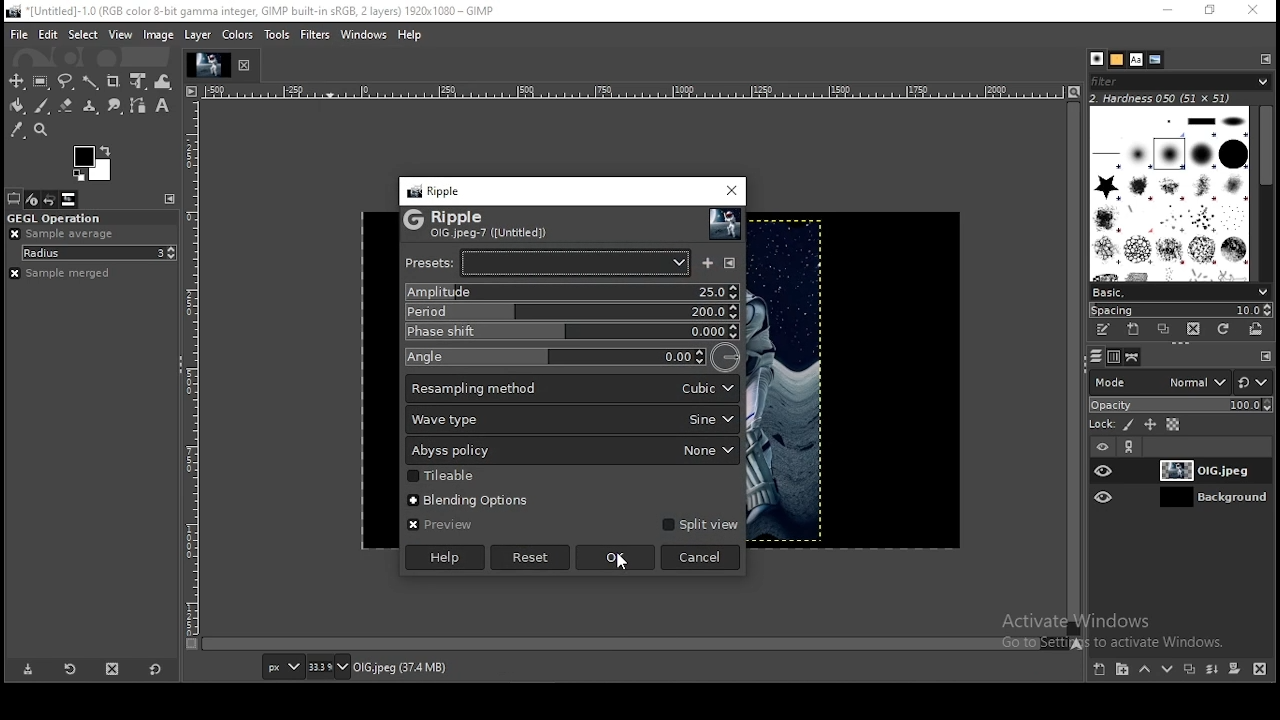 The image size is (1280, 720). What do you see at coordinates (573, 419) in the screenshot?
I see `wave type` at bounding box center [573, 419].